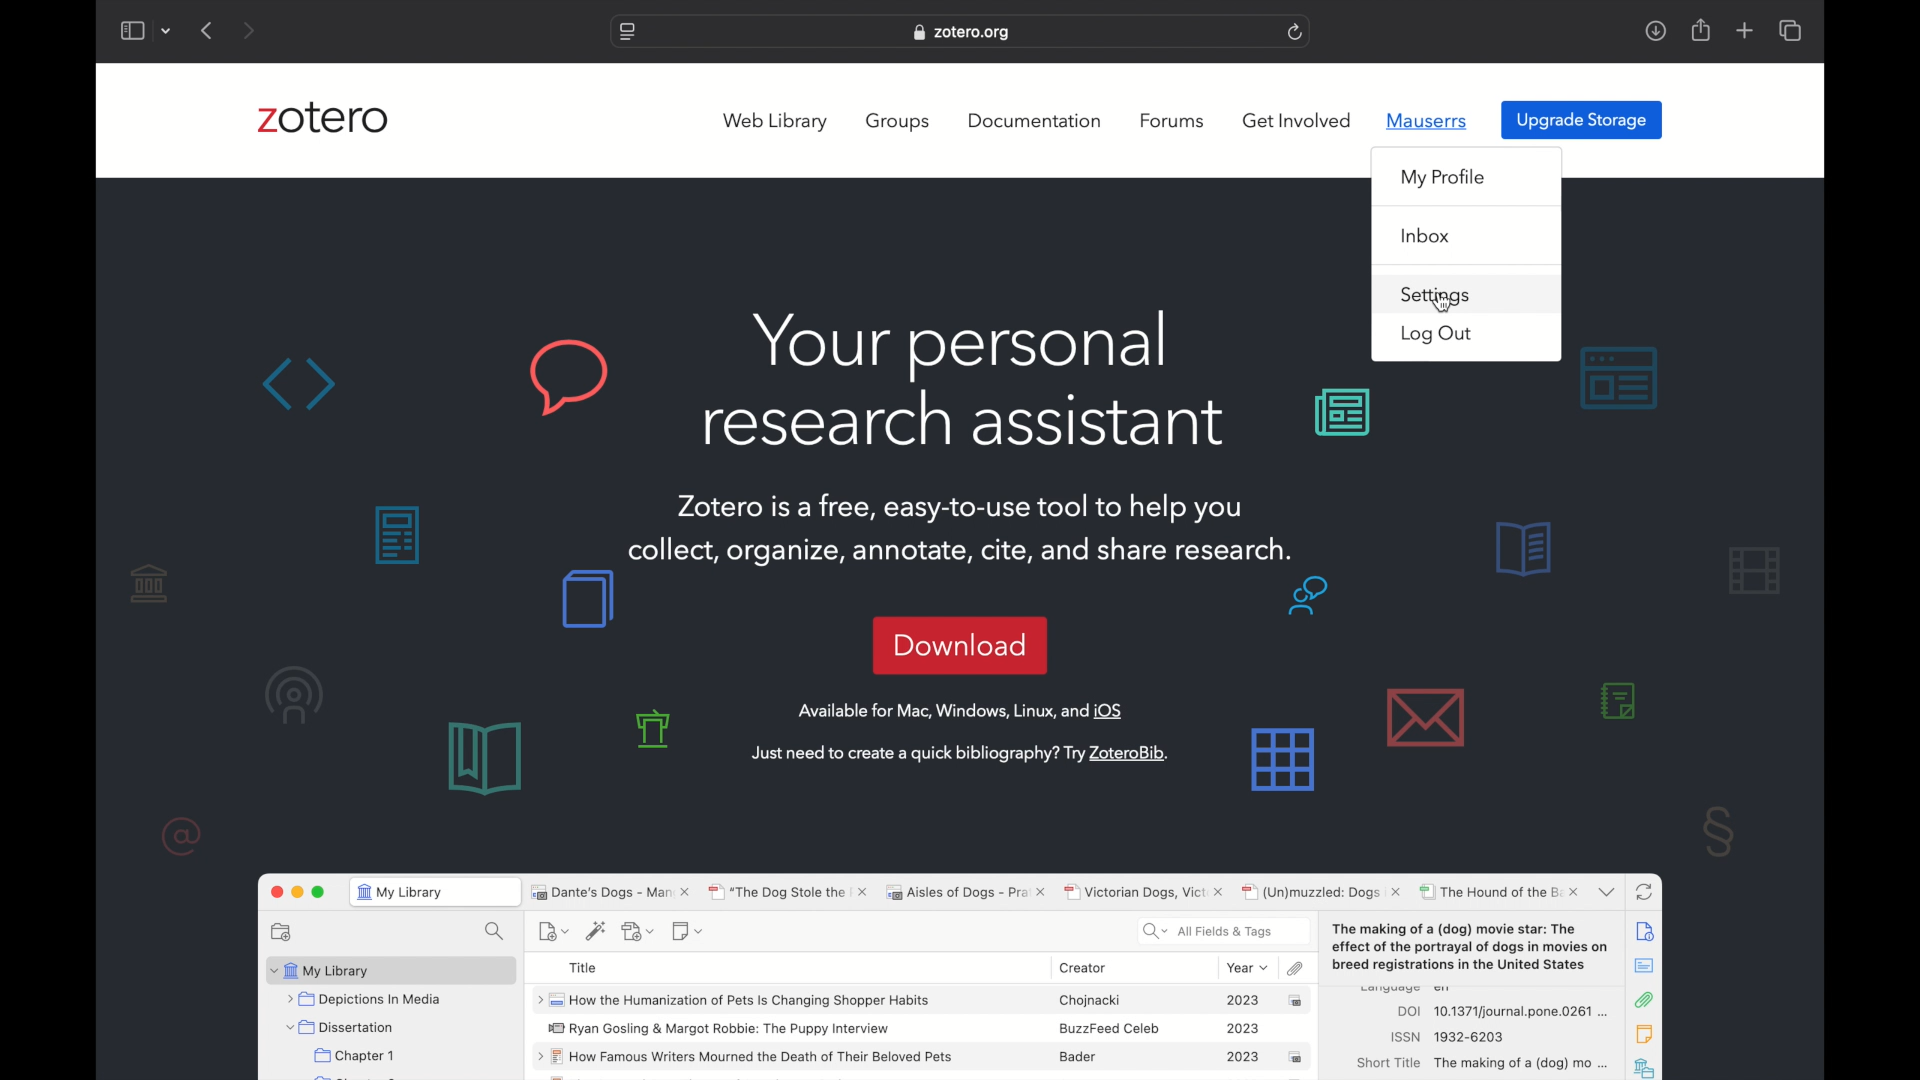  I want to click on background graphics, so click(654, 729).